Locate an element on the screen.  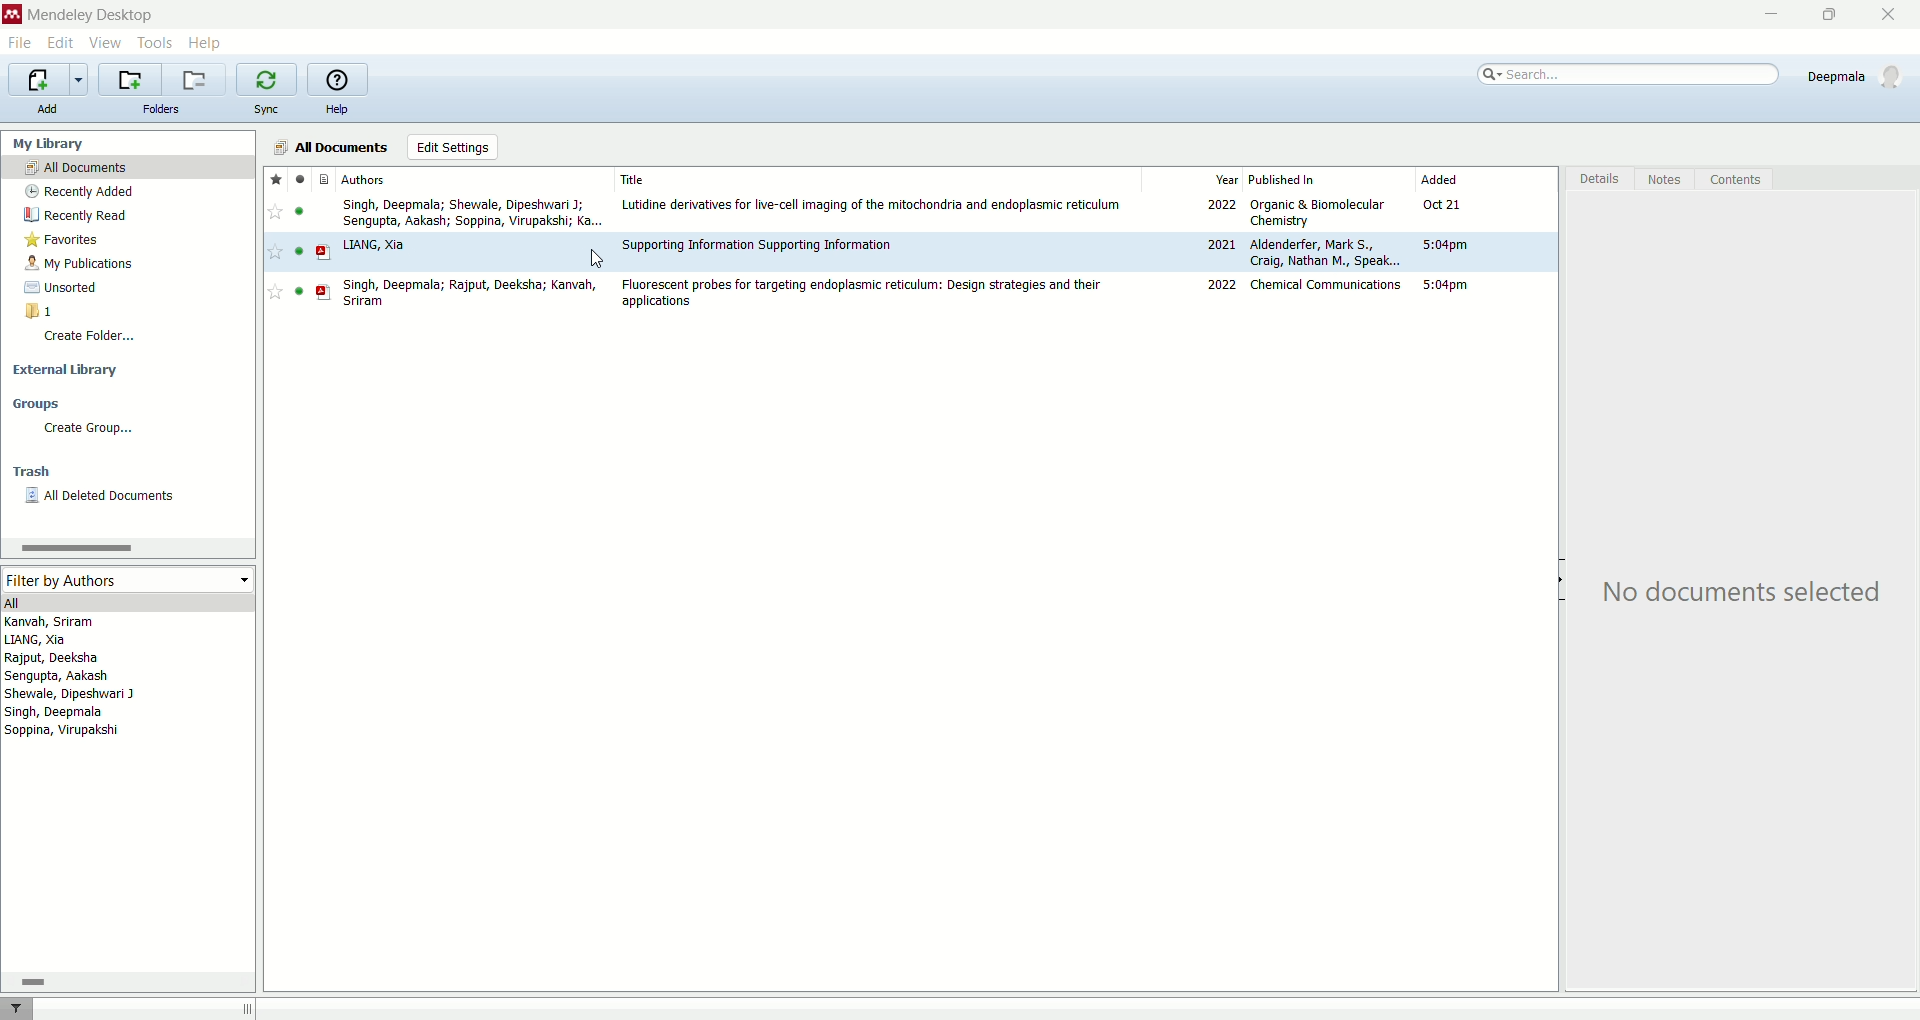
year is located at coordinates (1228, 178).